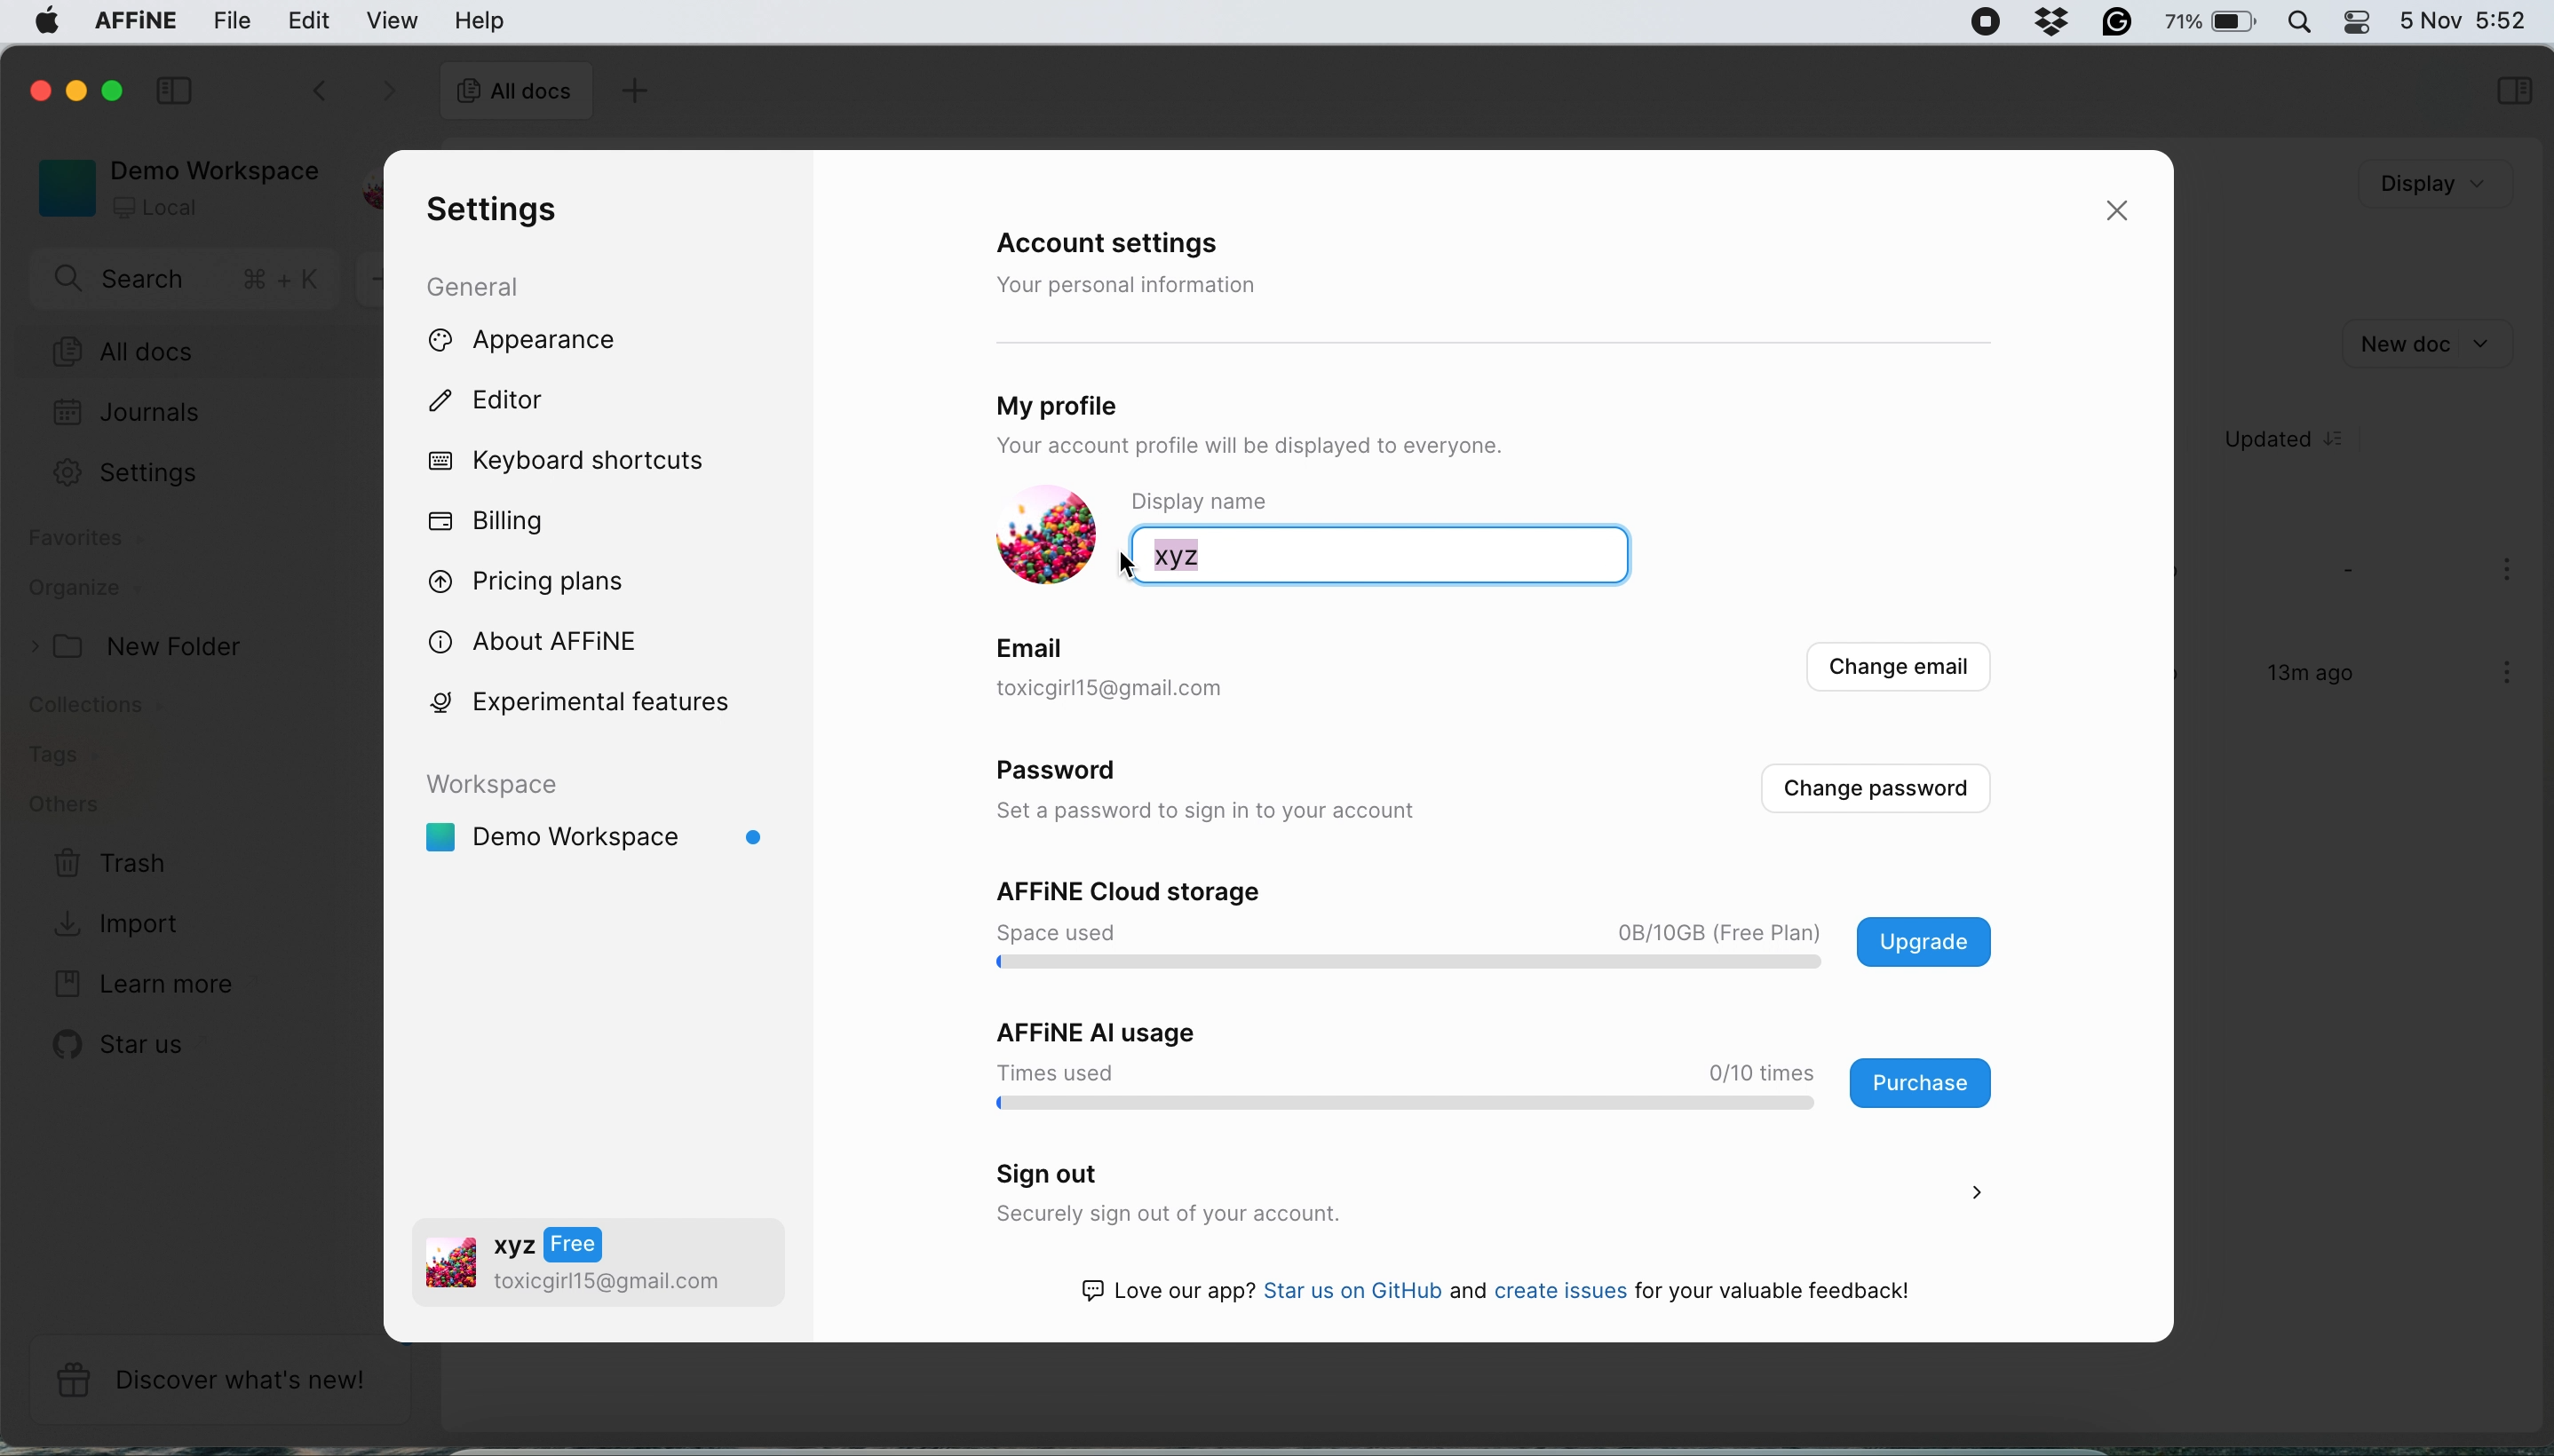 This screenshot has height=1456, width=2554. I want to click on set a password to sign in to your account, so click(1220, 813).